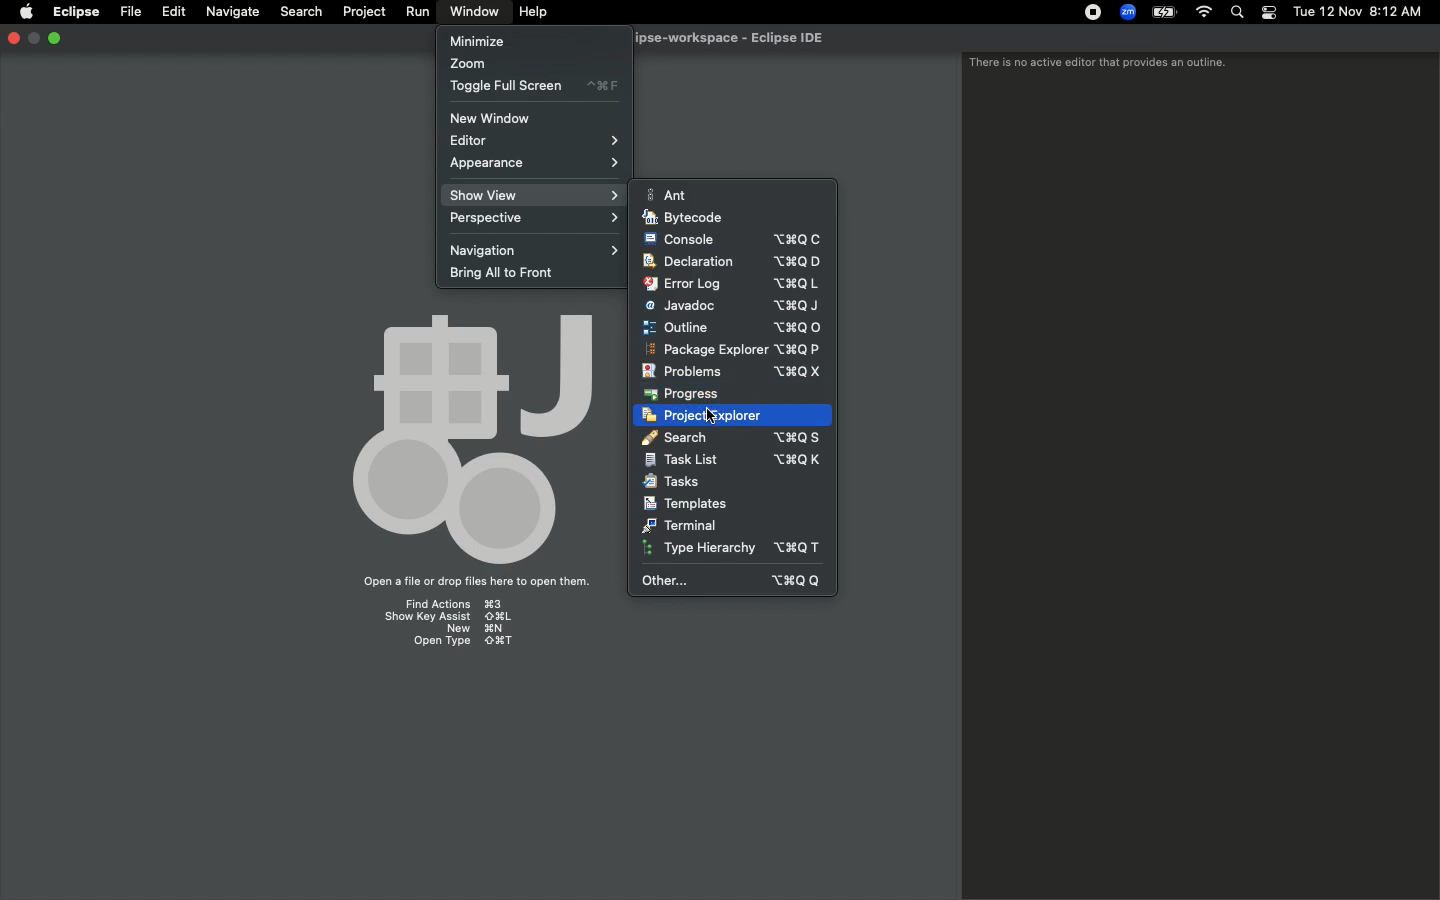  Describe the element at coordinates (733, 307) in the screenshot. I see `Javadoc` at that location.